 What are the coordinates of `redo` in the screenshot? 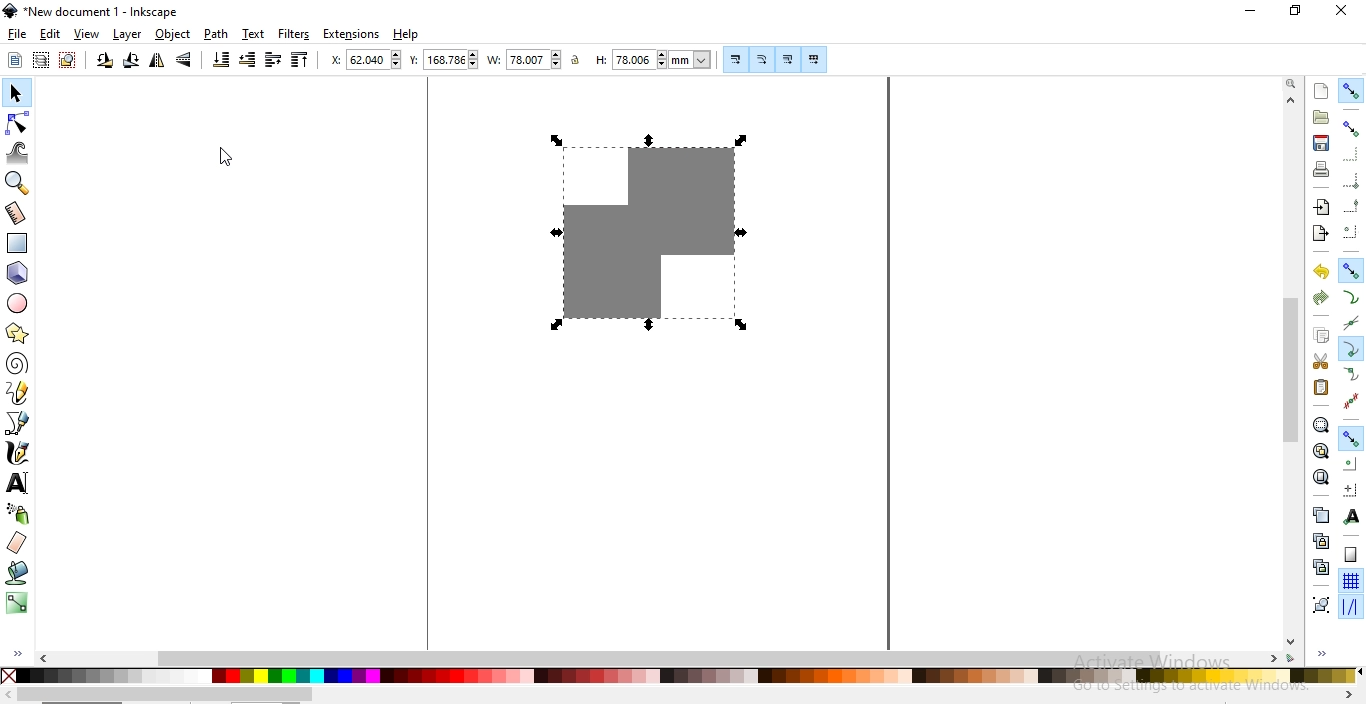 It's located at (1320, 297).